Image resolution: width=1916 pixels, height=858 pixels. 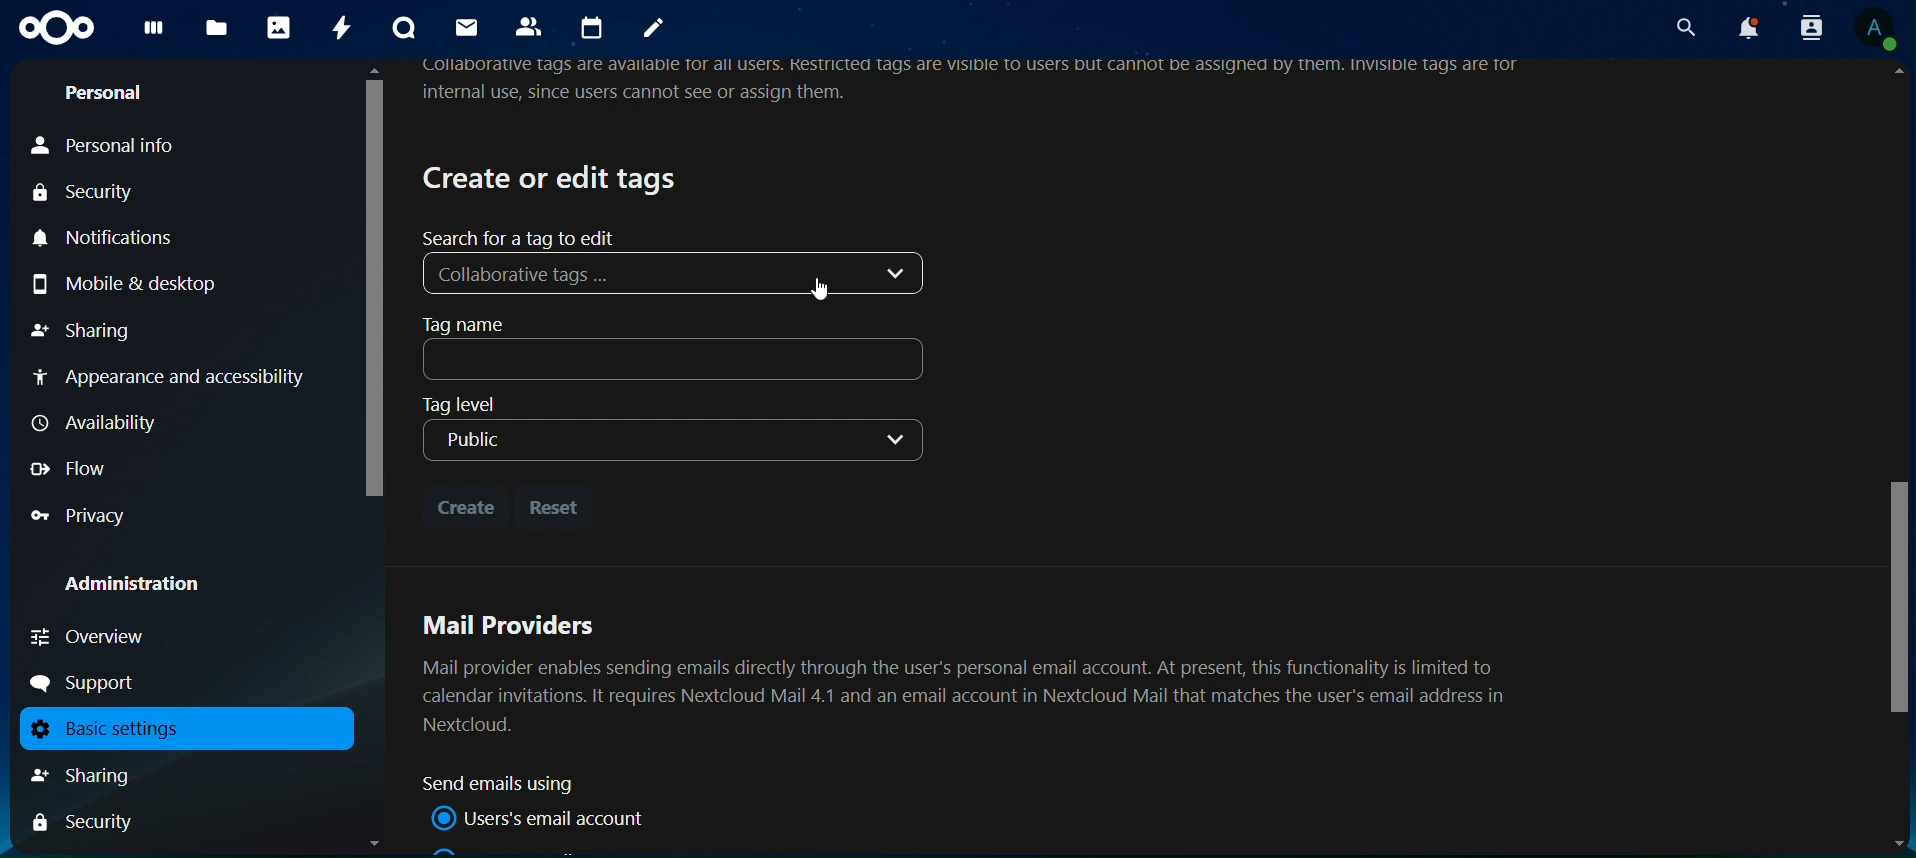 What do you see at coordinates (105, 96) in the screenshot?
I see `personal` at bounding box center [105, 96].